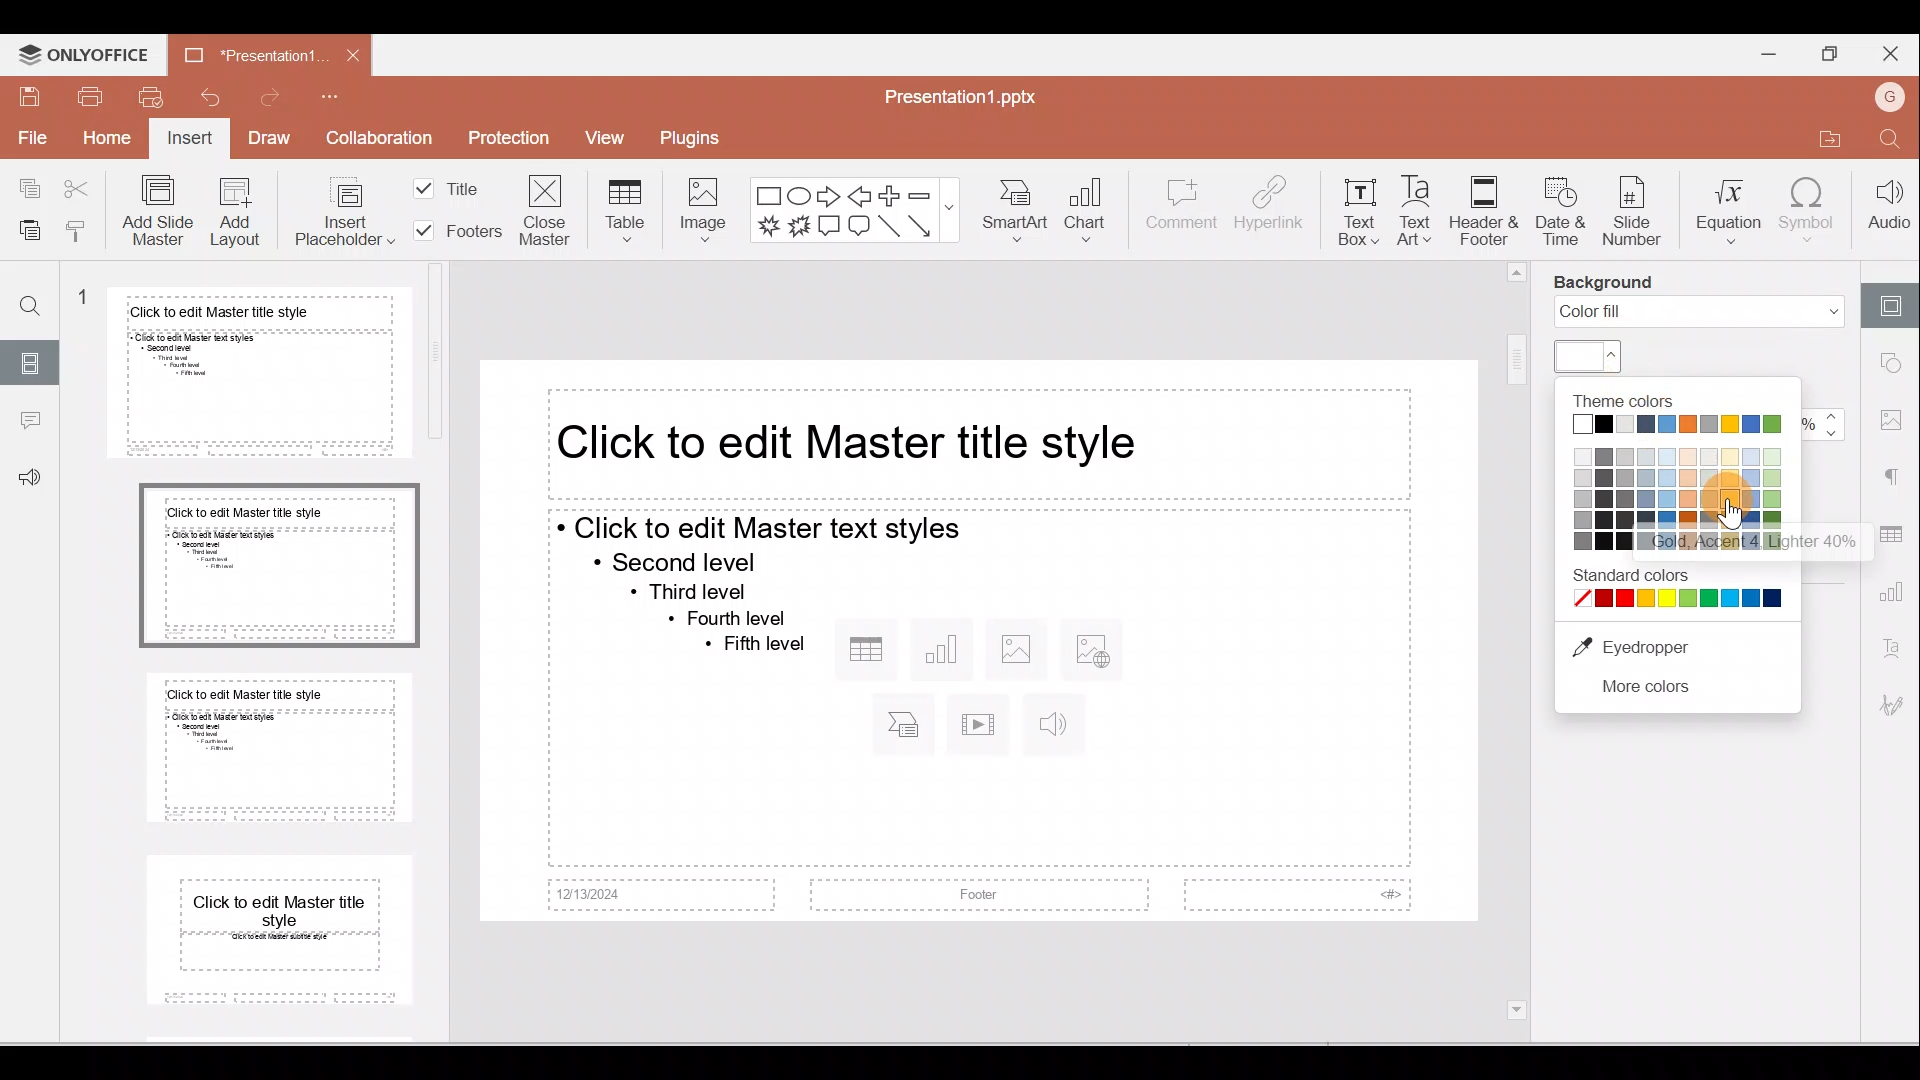 This screenshot has height=1080, width=1920. Describe the element at coordinates (1895, 596) in the screenshot. I see `Chart settings` at that location.